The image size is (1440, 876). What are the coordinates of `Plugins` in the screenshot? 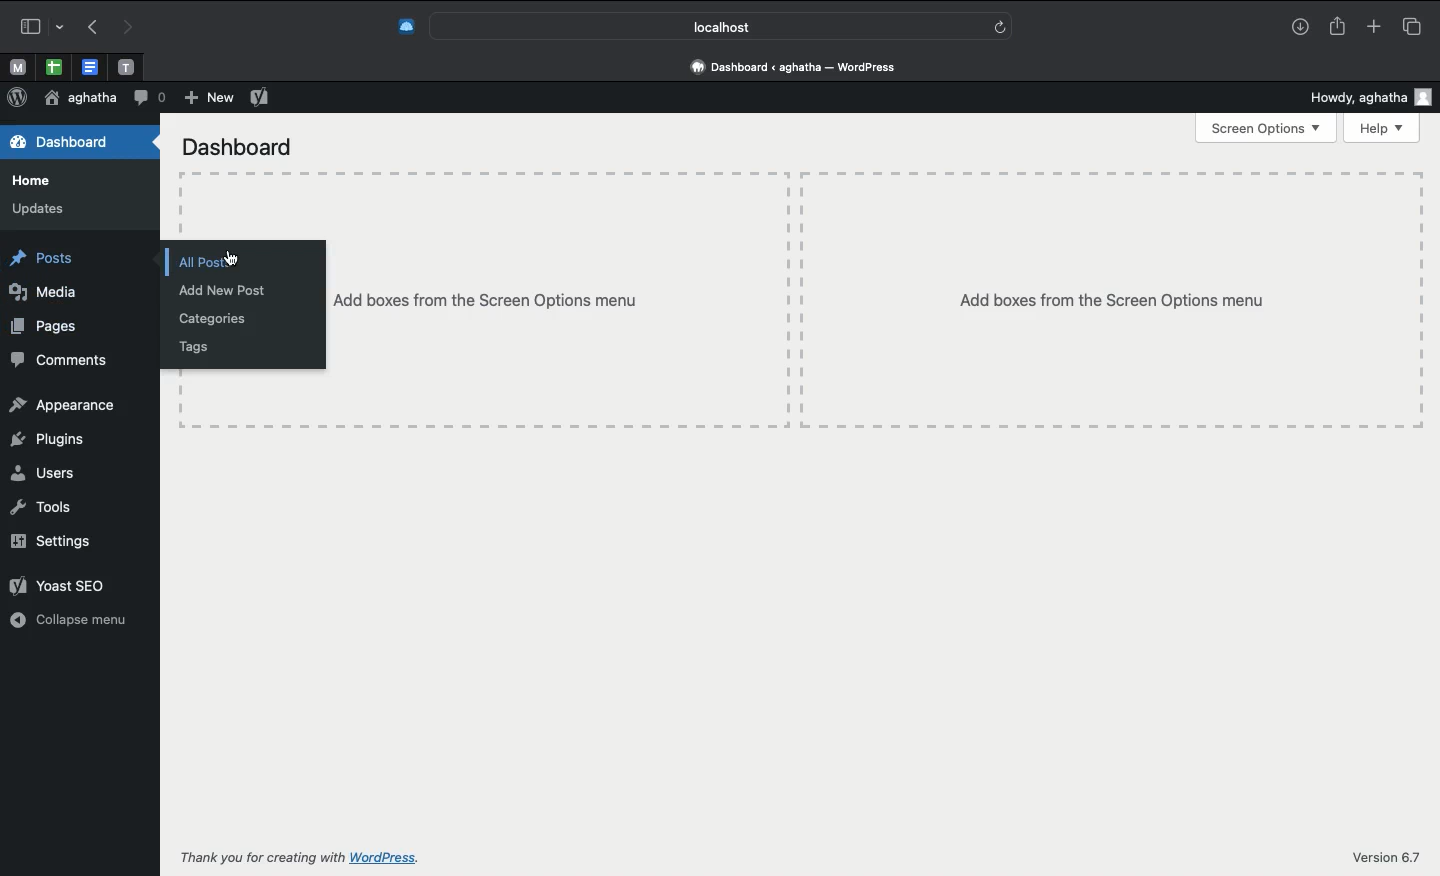 It's located at (44, 439).